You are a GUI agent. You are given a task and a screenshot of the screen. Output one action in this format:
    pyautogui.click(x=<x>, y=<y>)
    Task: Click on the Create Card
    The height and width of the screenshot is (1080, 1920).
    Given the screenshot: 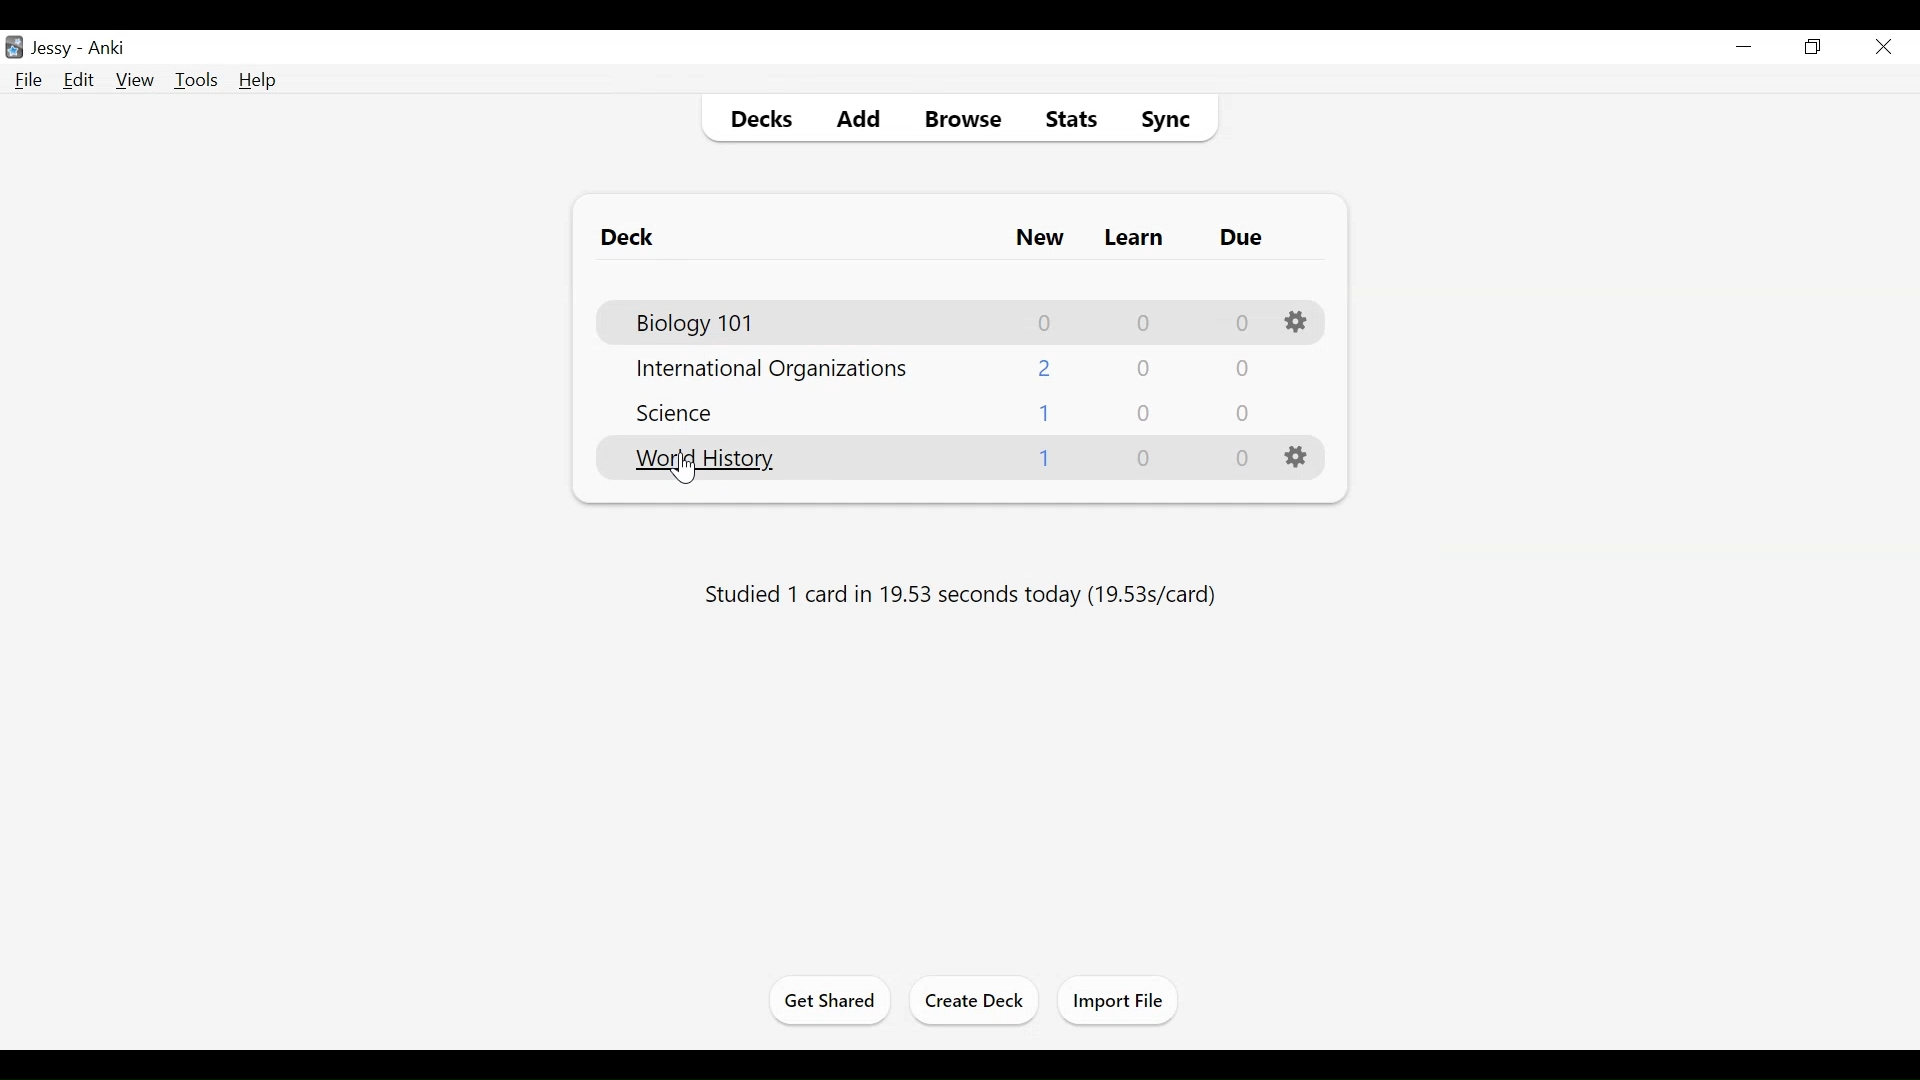 What is the action you would take?
    pyautogui.click(x=974, y=1000)
    